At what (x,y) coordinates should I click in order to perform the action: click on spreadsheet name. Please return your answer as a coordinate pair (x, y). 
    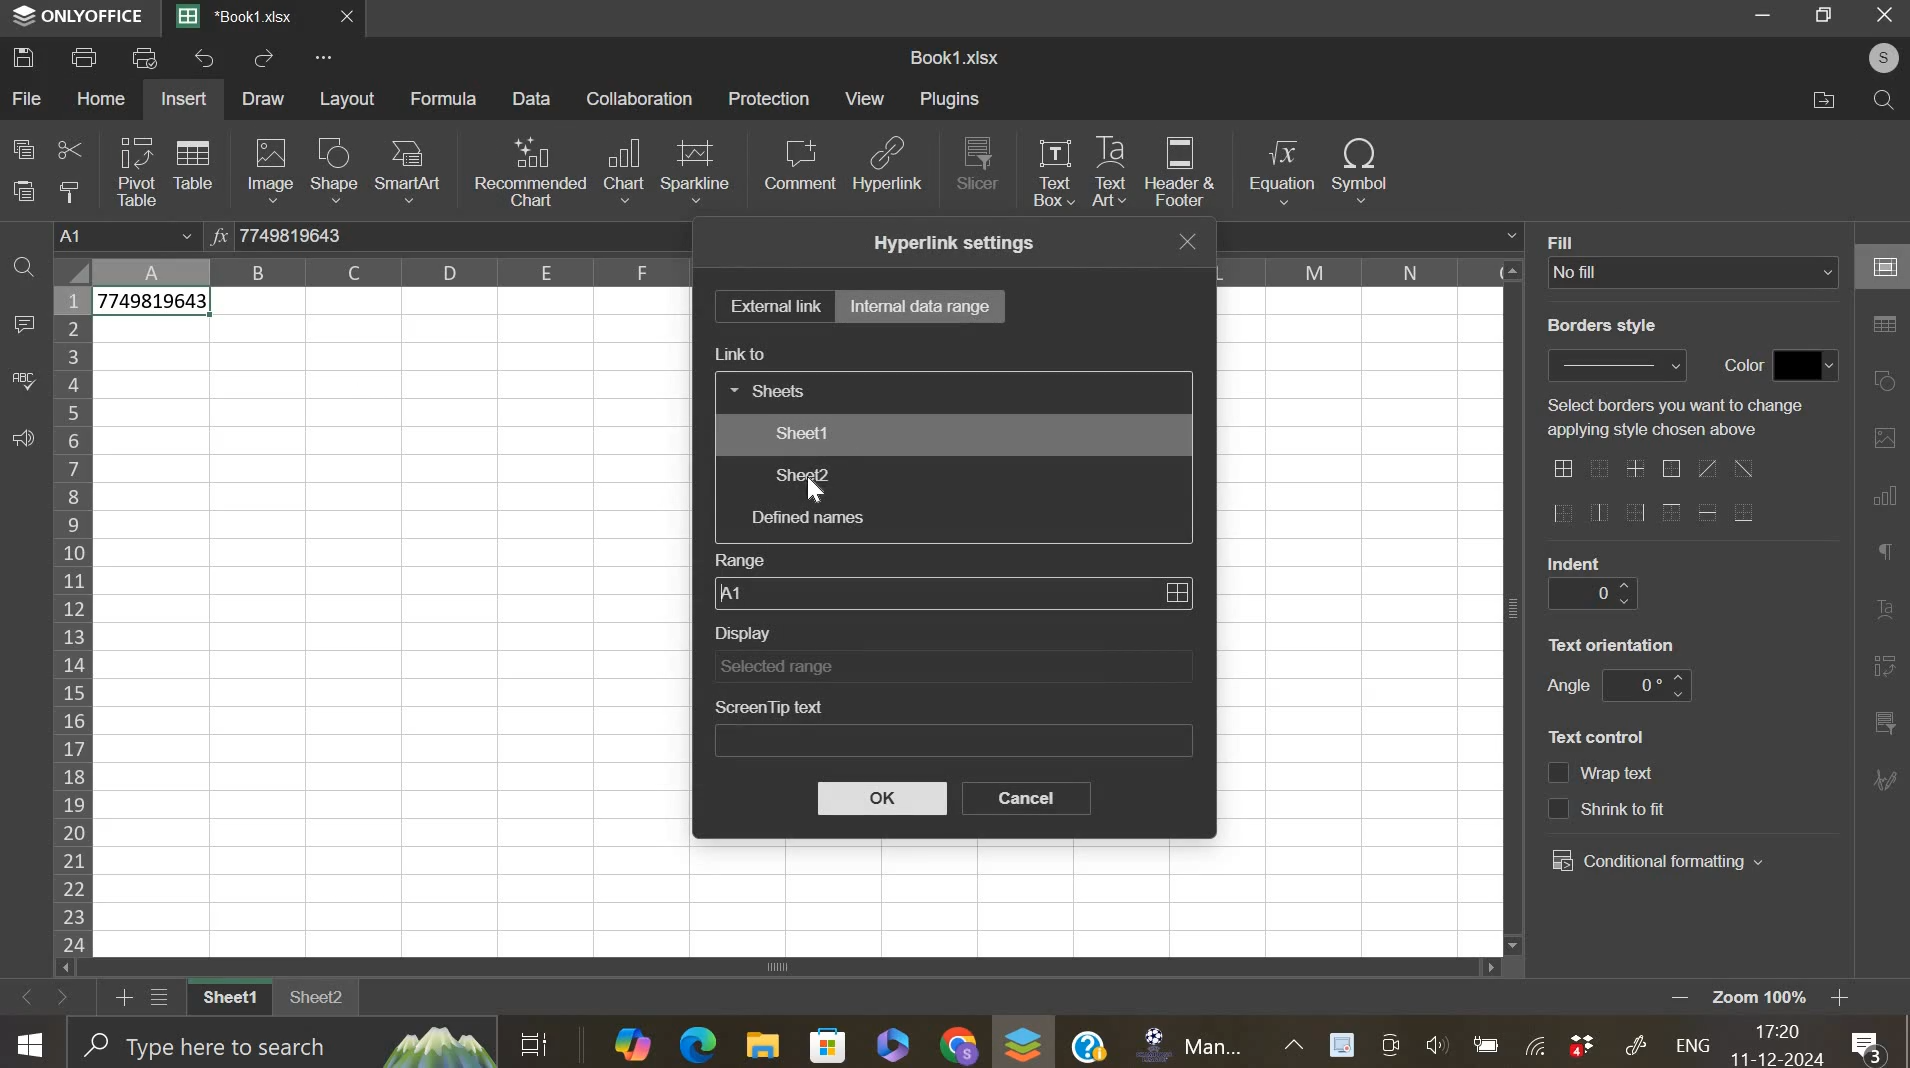
    Looking at the image, I should click on (954, 57).